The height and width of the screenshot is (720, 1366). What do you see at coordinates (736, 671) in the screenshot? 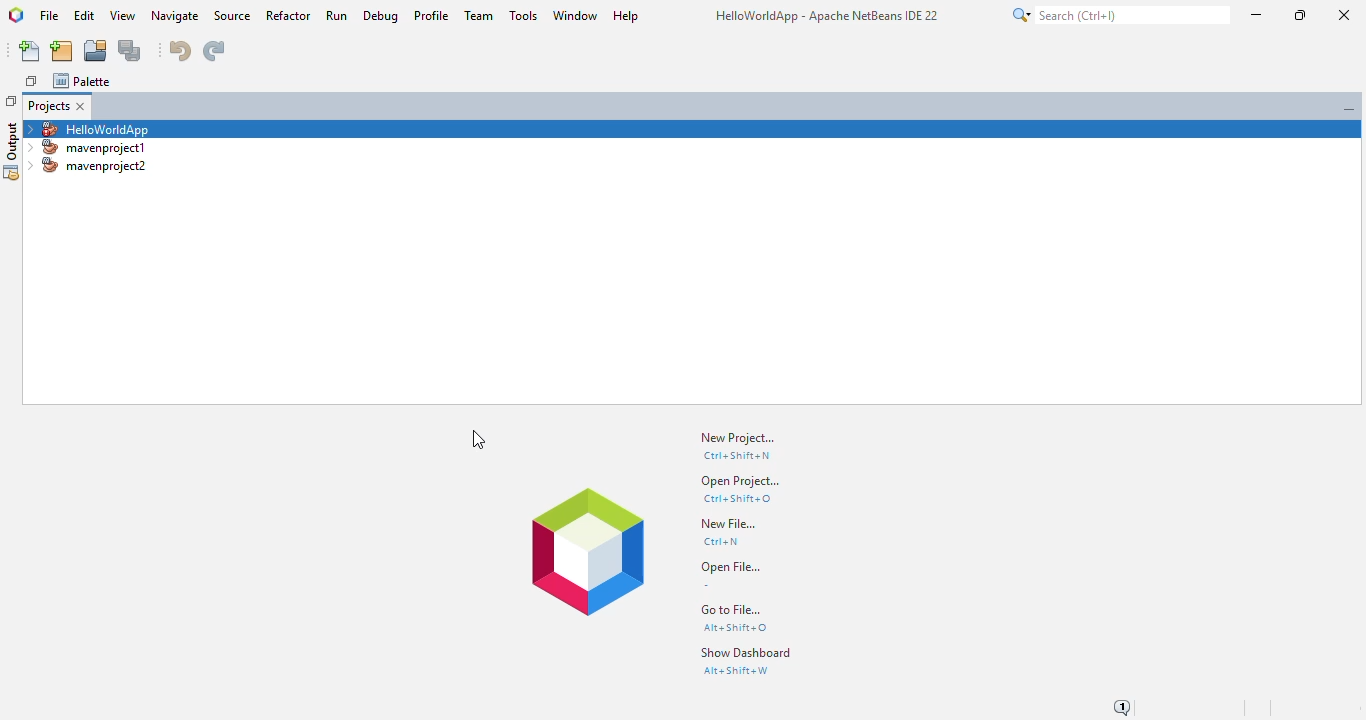
I see `shortcut for show dashboard` at bounding box center [736, 671].